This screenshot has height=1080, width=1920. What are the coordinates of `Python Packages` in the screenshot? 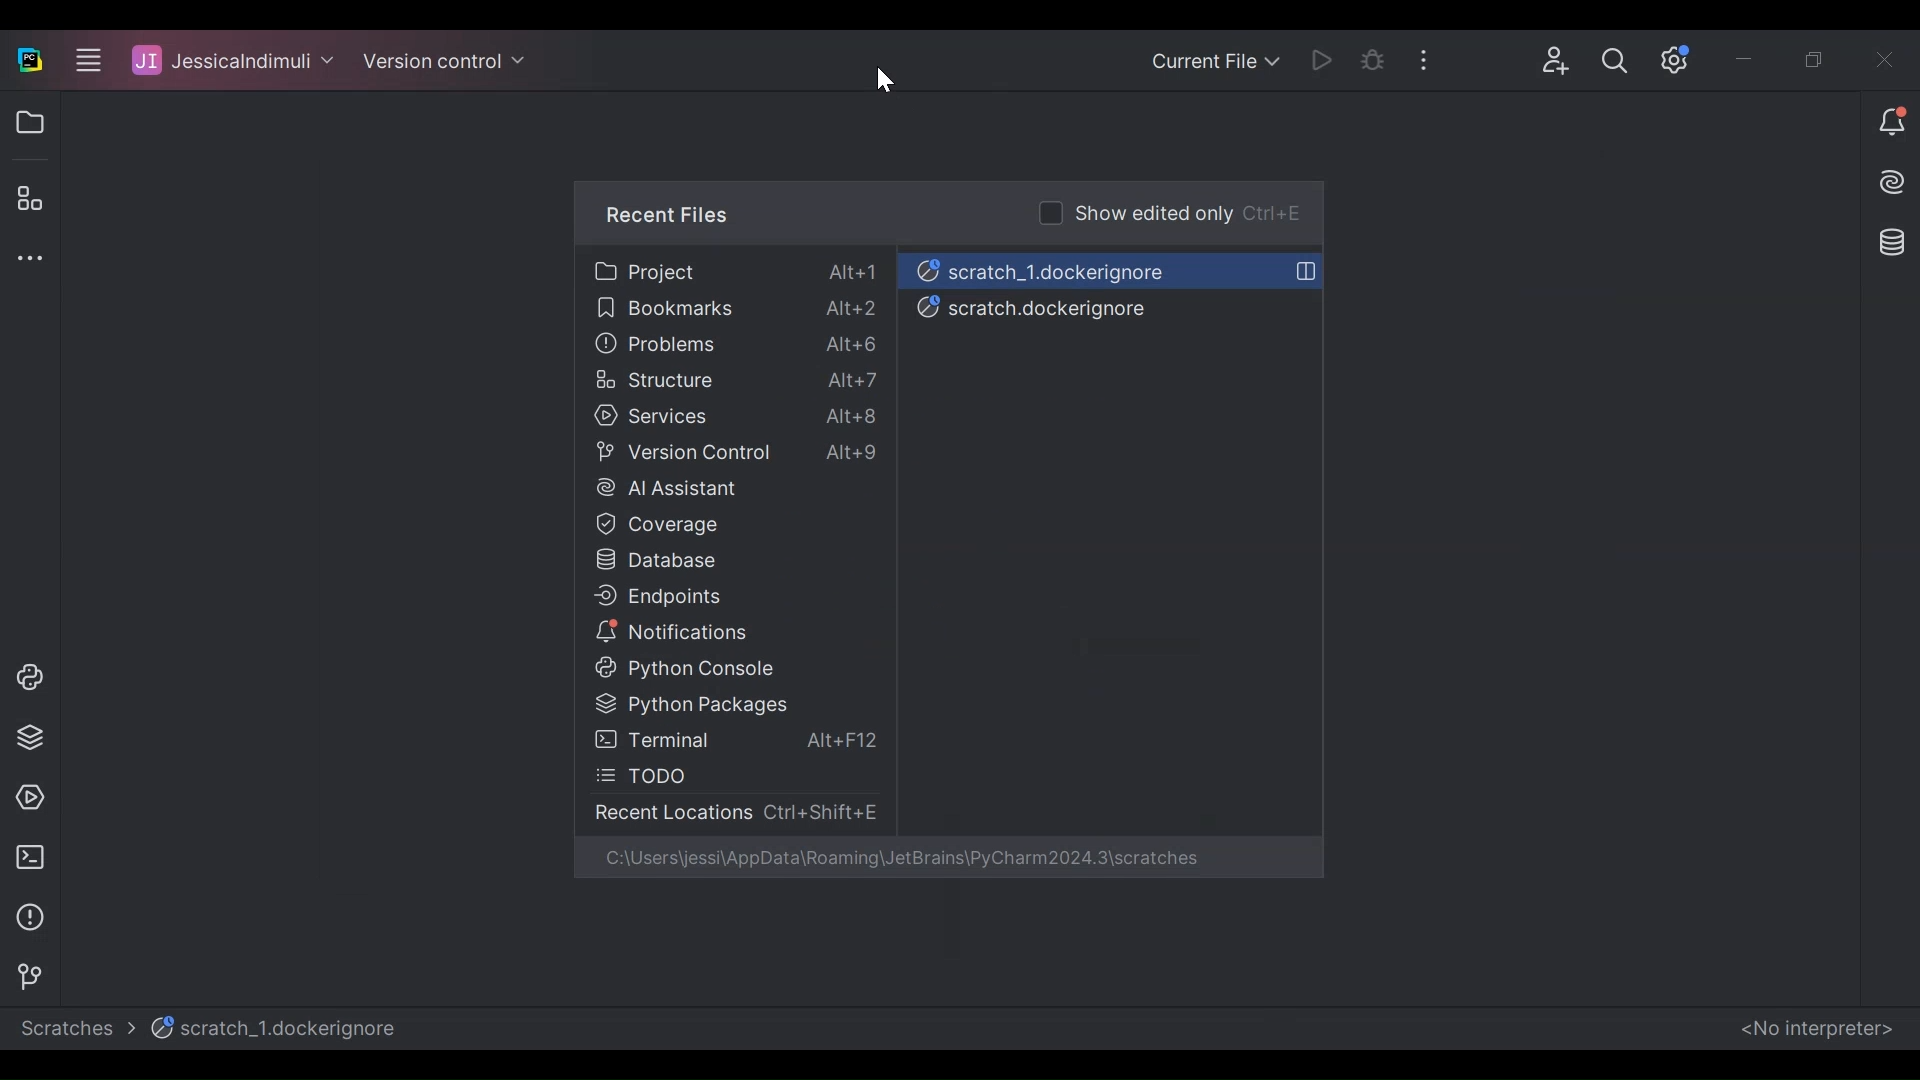 It's located at (722, 704).